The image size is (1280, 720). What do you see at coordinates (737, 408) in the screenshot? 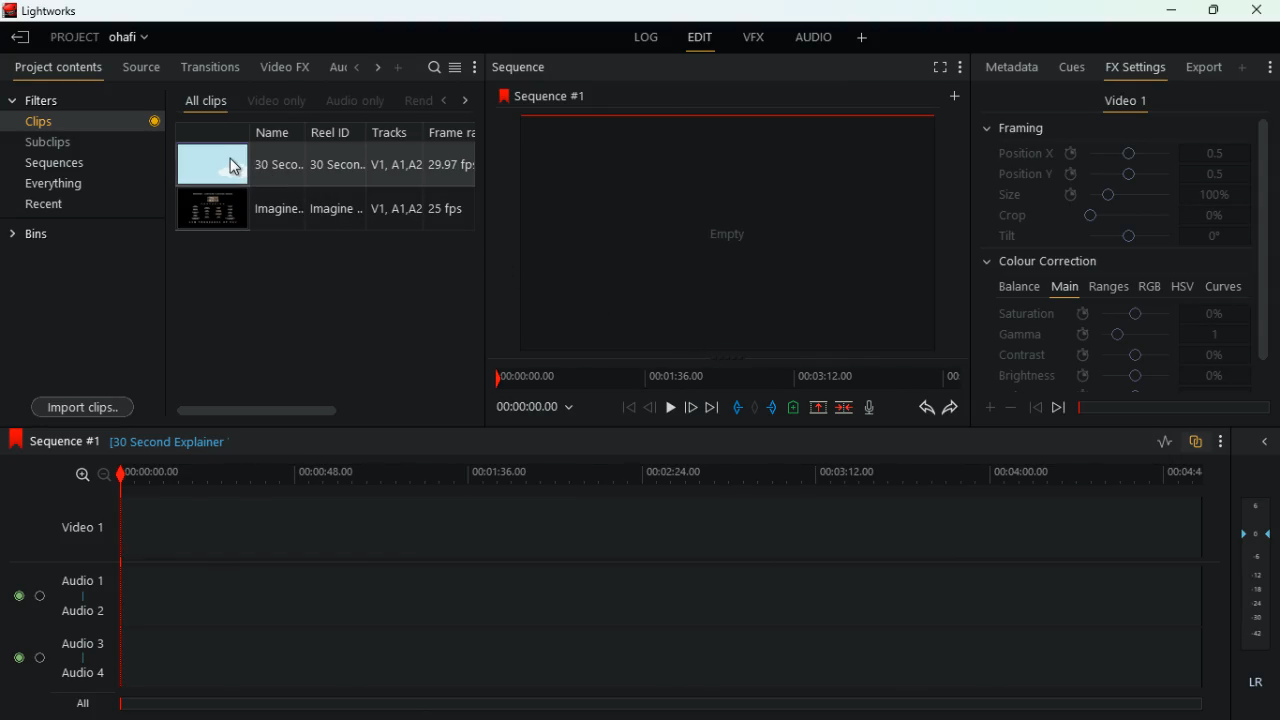
I see `pull` at bounding box center [737, 408].